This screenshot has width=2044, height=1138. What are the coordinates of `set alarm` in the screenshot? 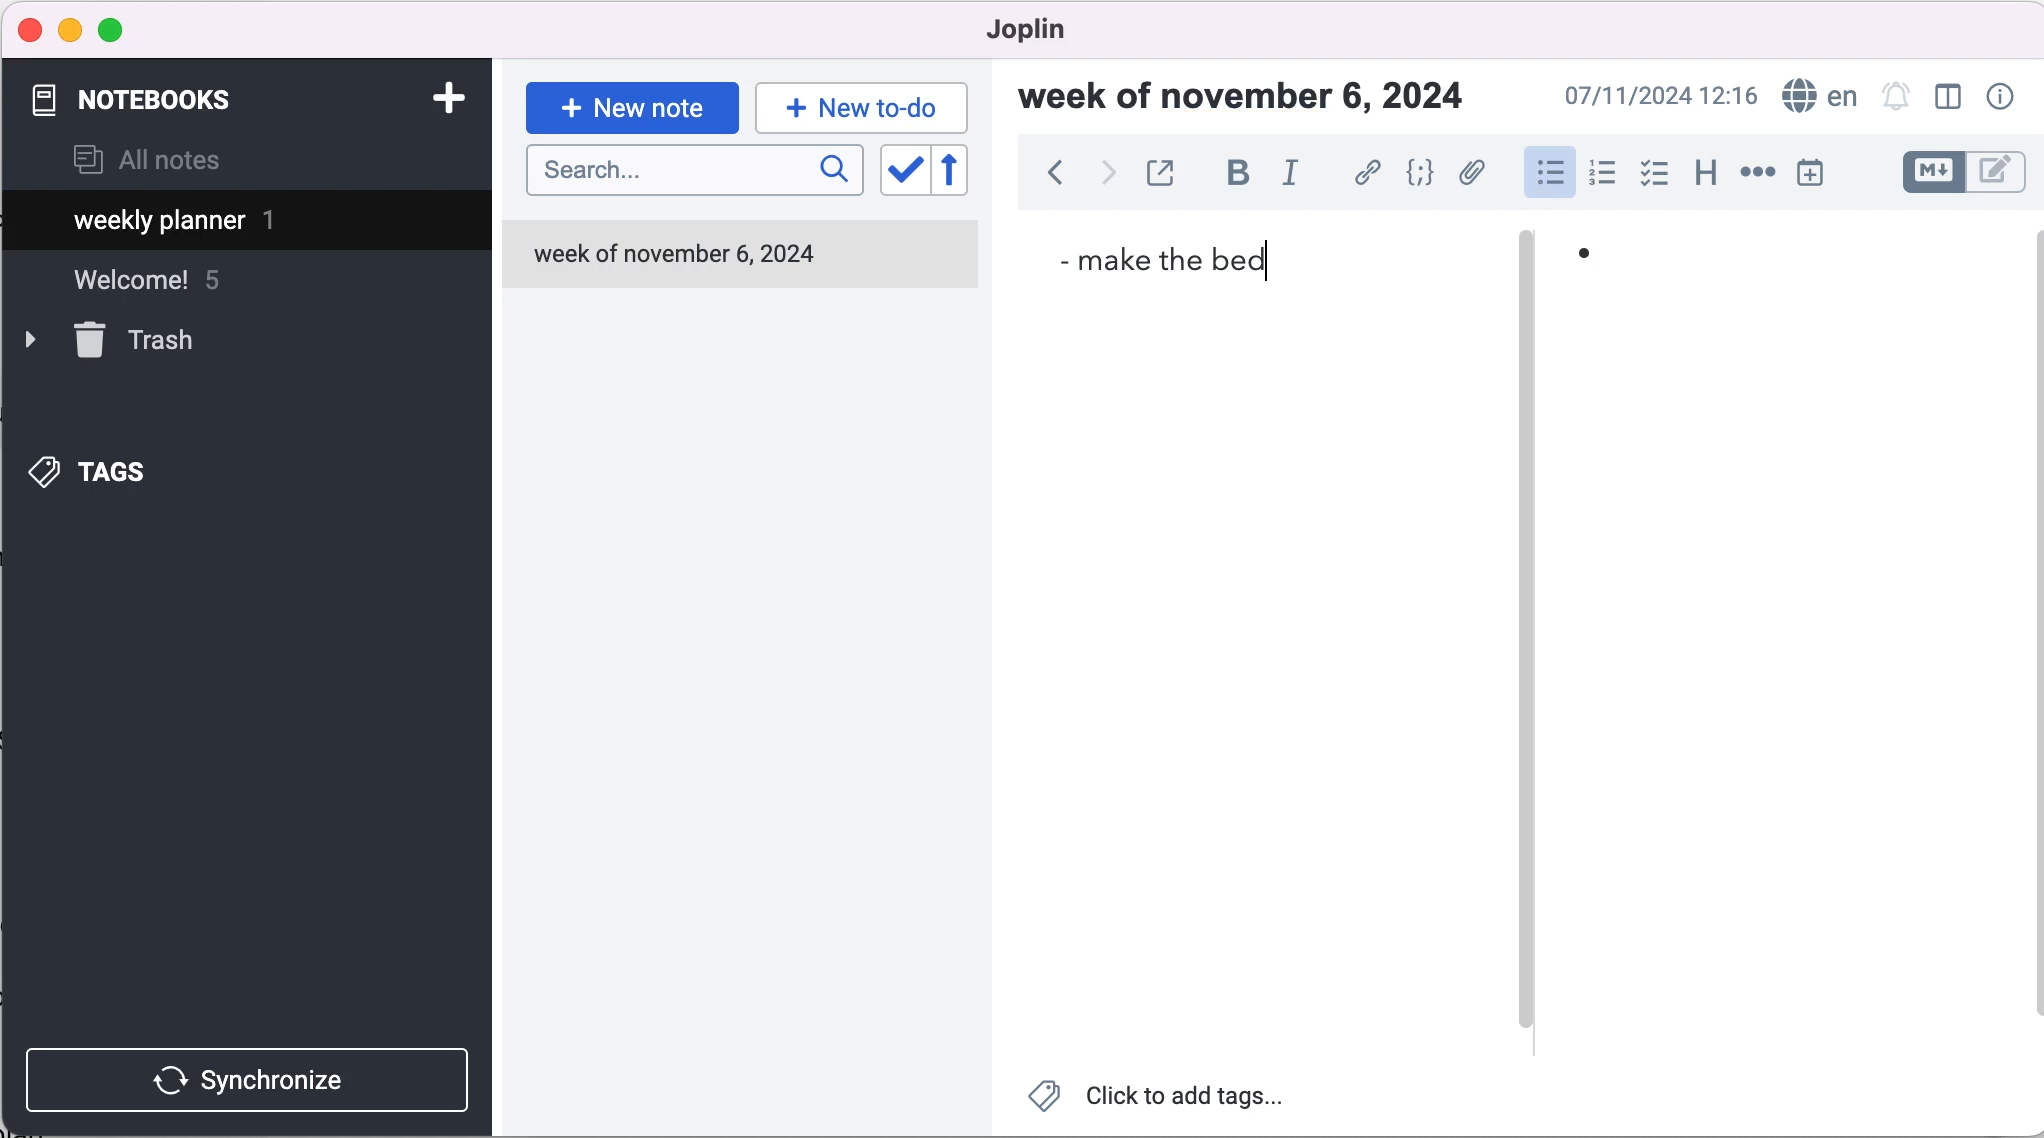 It's located at (1897, 99).